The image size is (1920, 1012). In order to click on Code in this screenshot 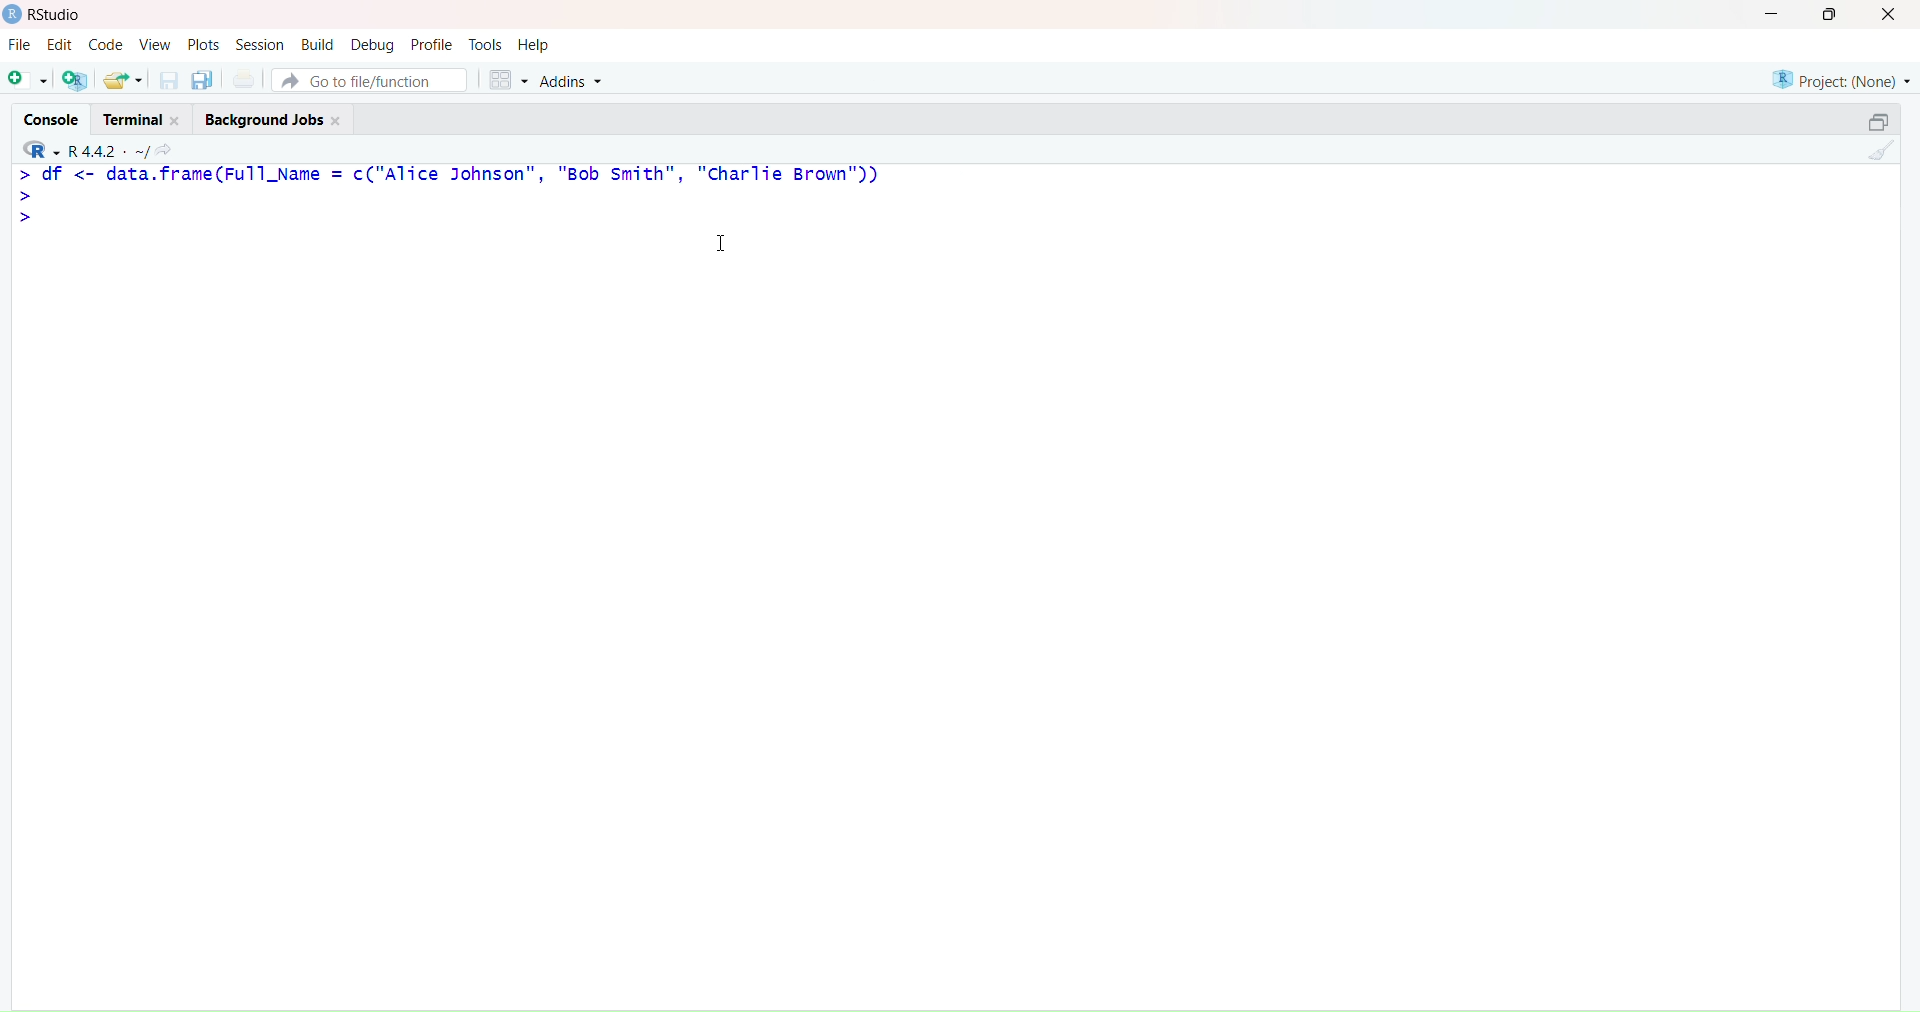, I will do `click(106, 46)`.